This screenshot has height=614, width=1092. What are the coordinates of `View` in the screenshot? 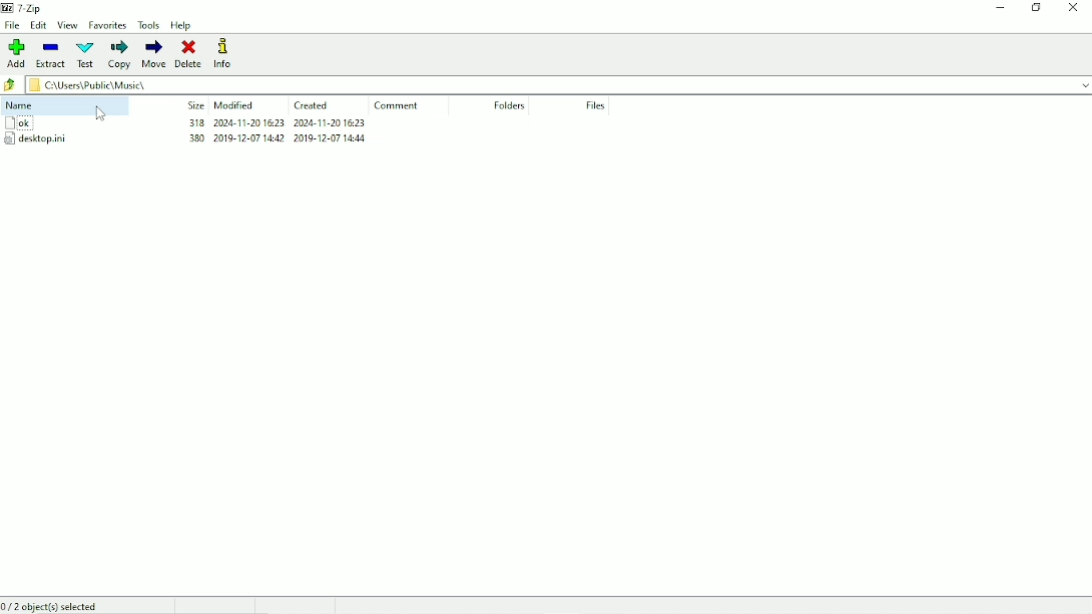 It's located at (67, 25).